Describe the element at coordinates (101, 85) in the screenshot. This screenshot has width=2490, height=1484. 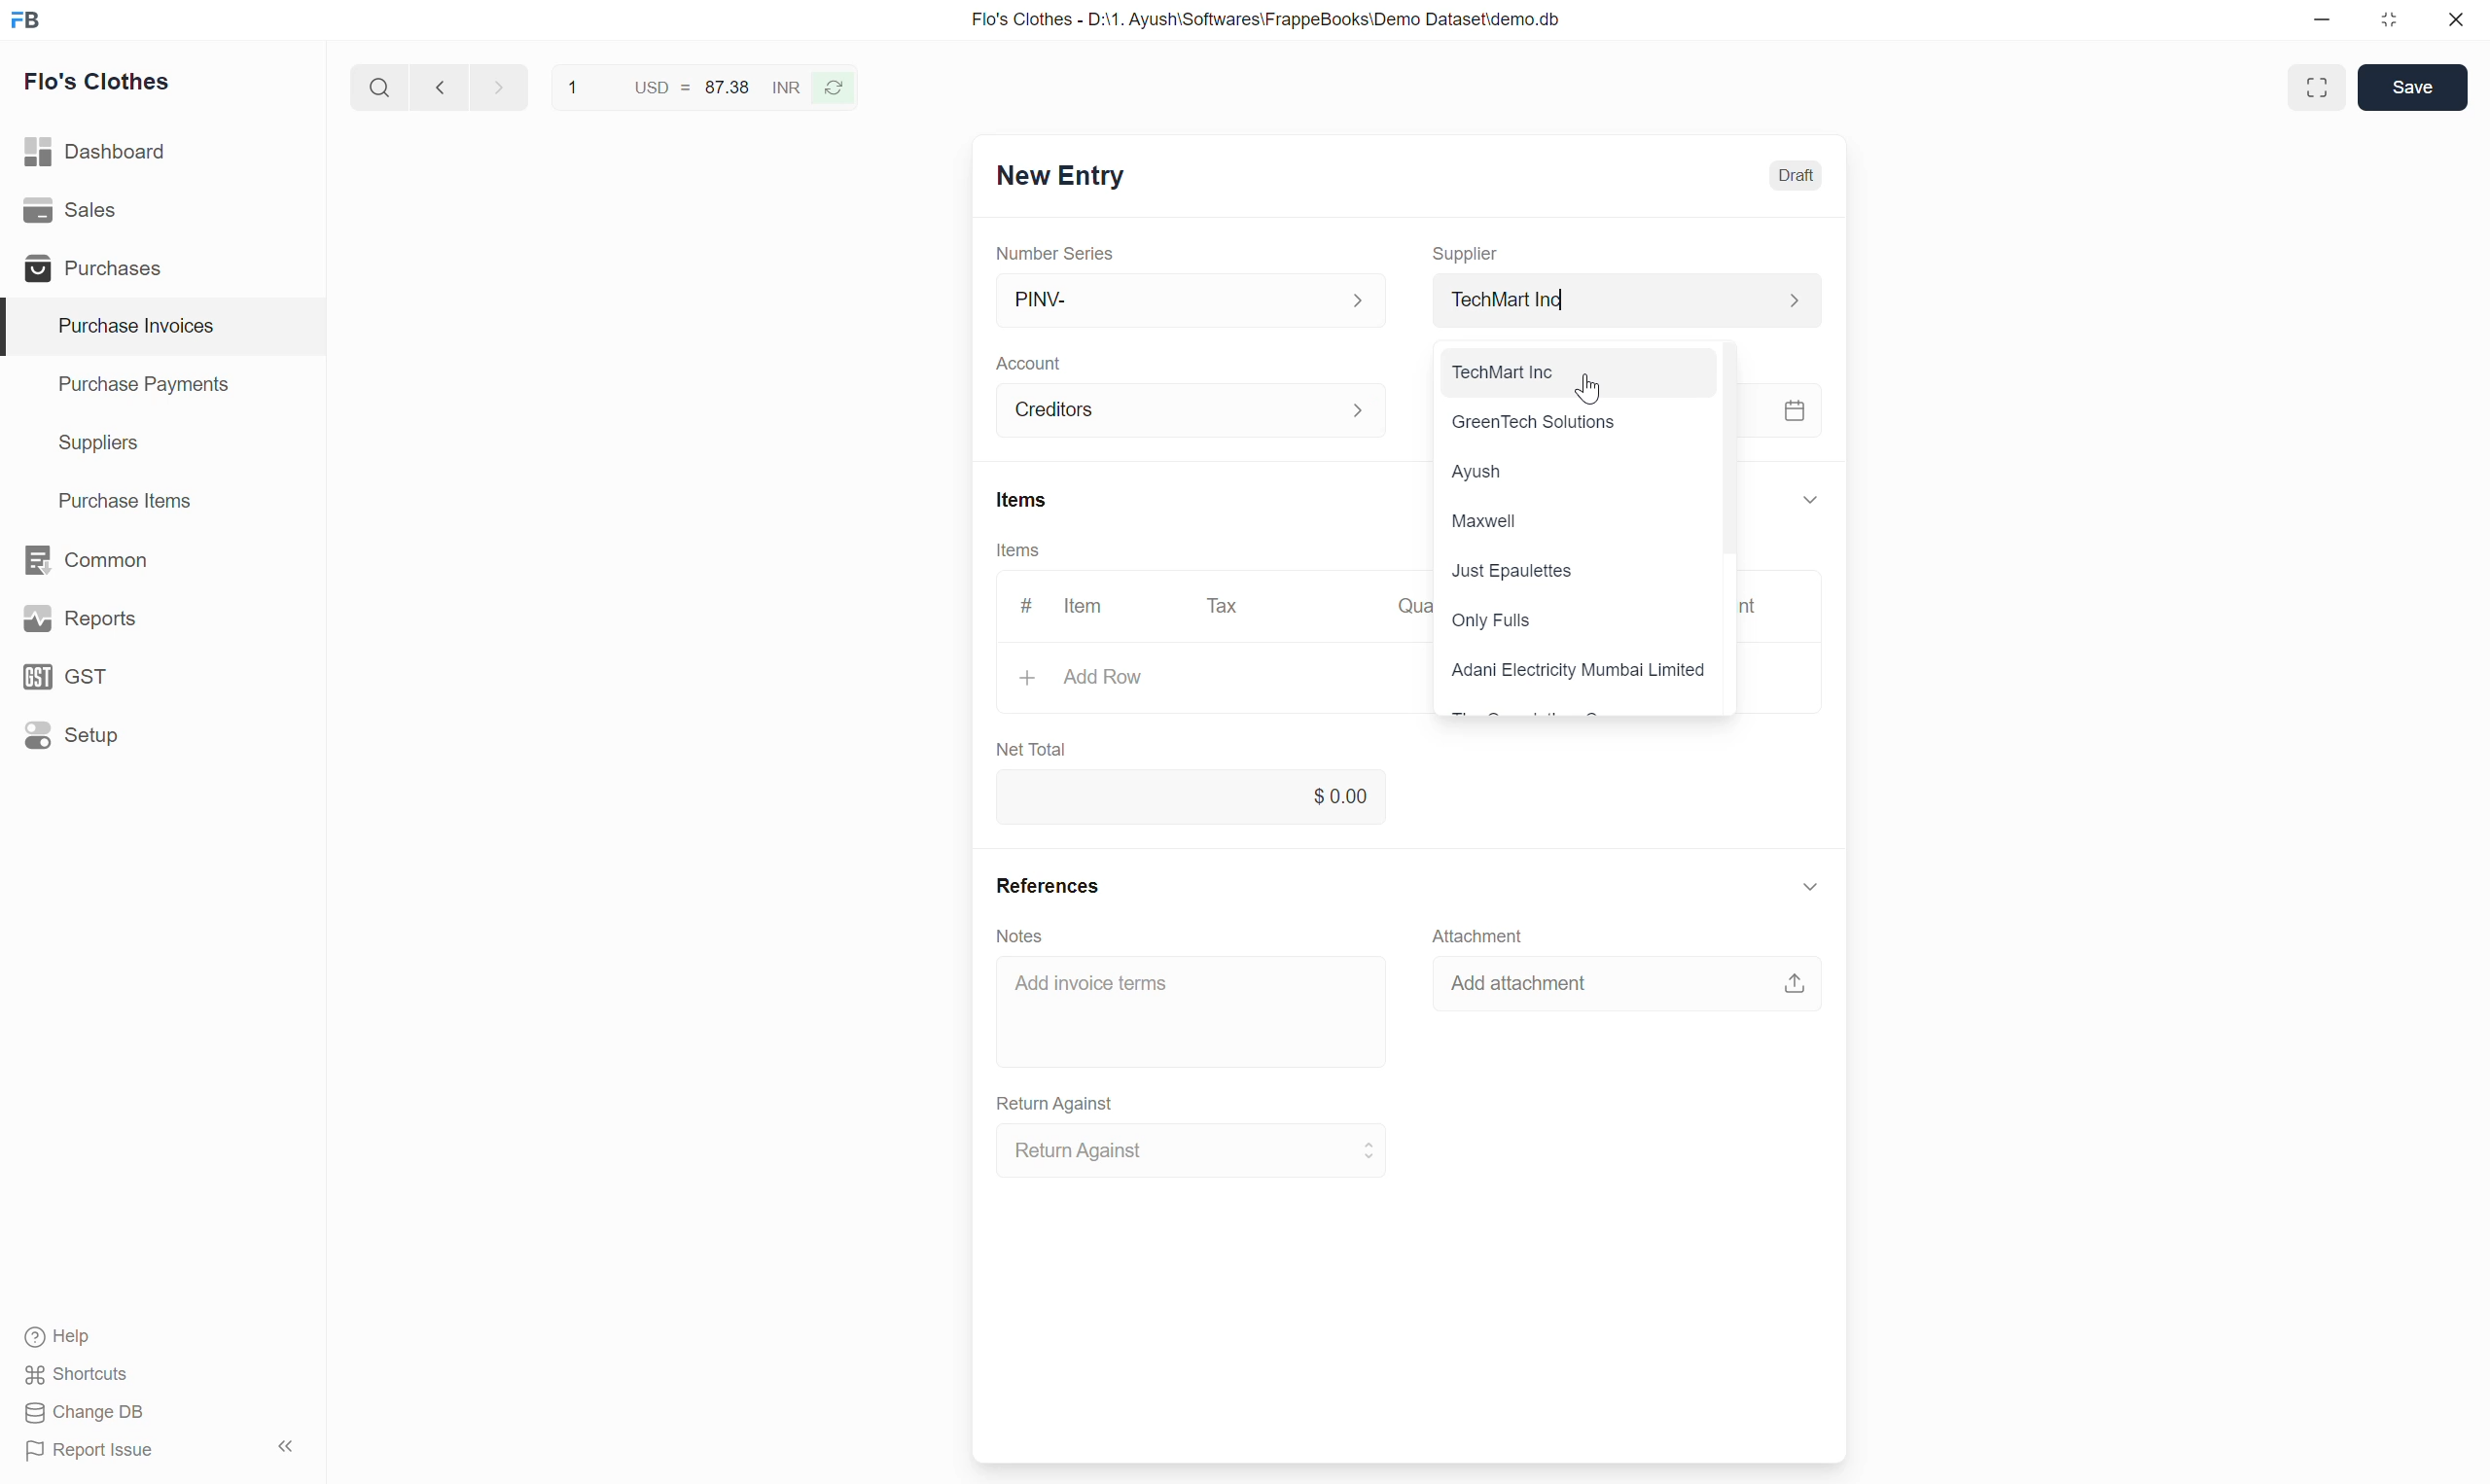
I see `Flo's Clothes` at that location.